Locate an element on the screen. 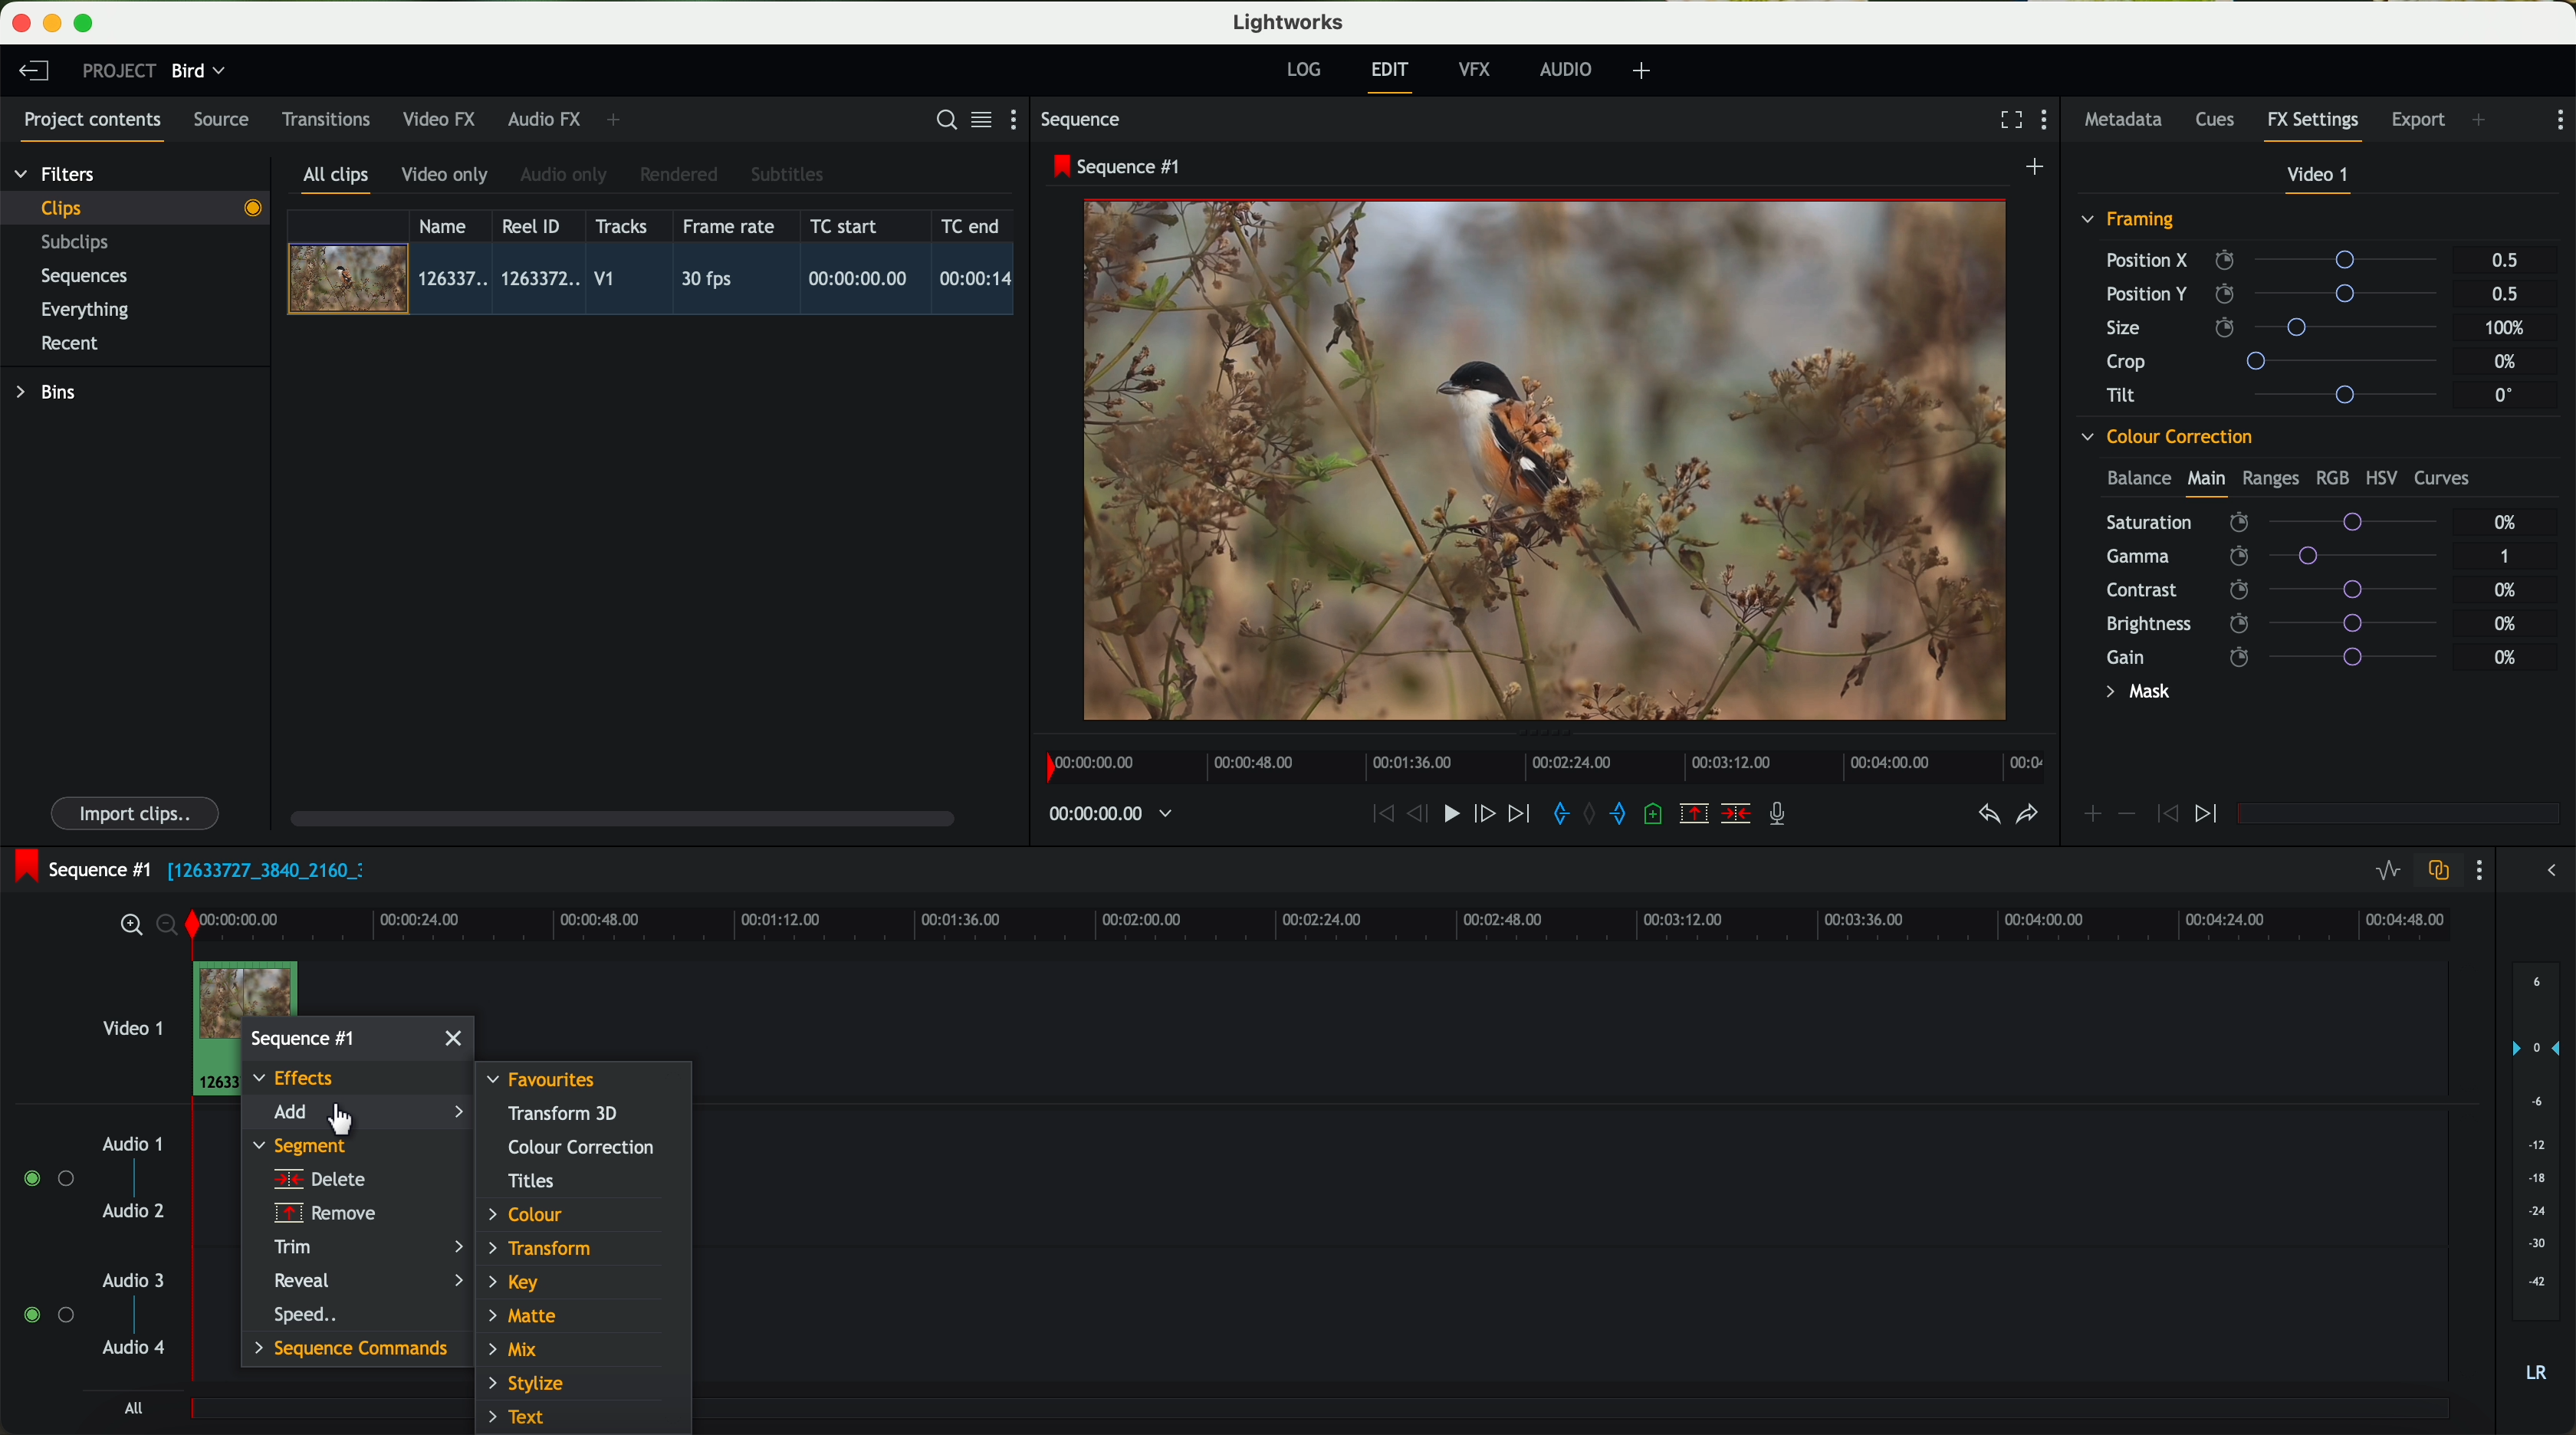 This screenshot has height=1435, width=2576. reveal is located at coordinates (372, 1279).